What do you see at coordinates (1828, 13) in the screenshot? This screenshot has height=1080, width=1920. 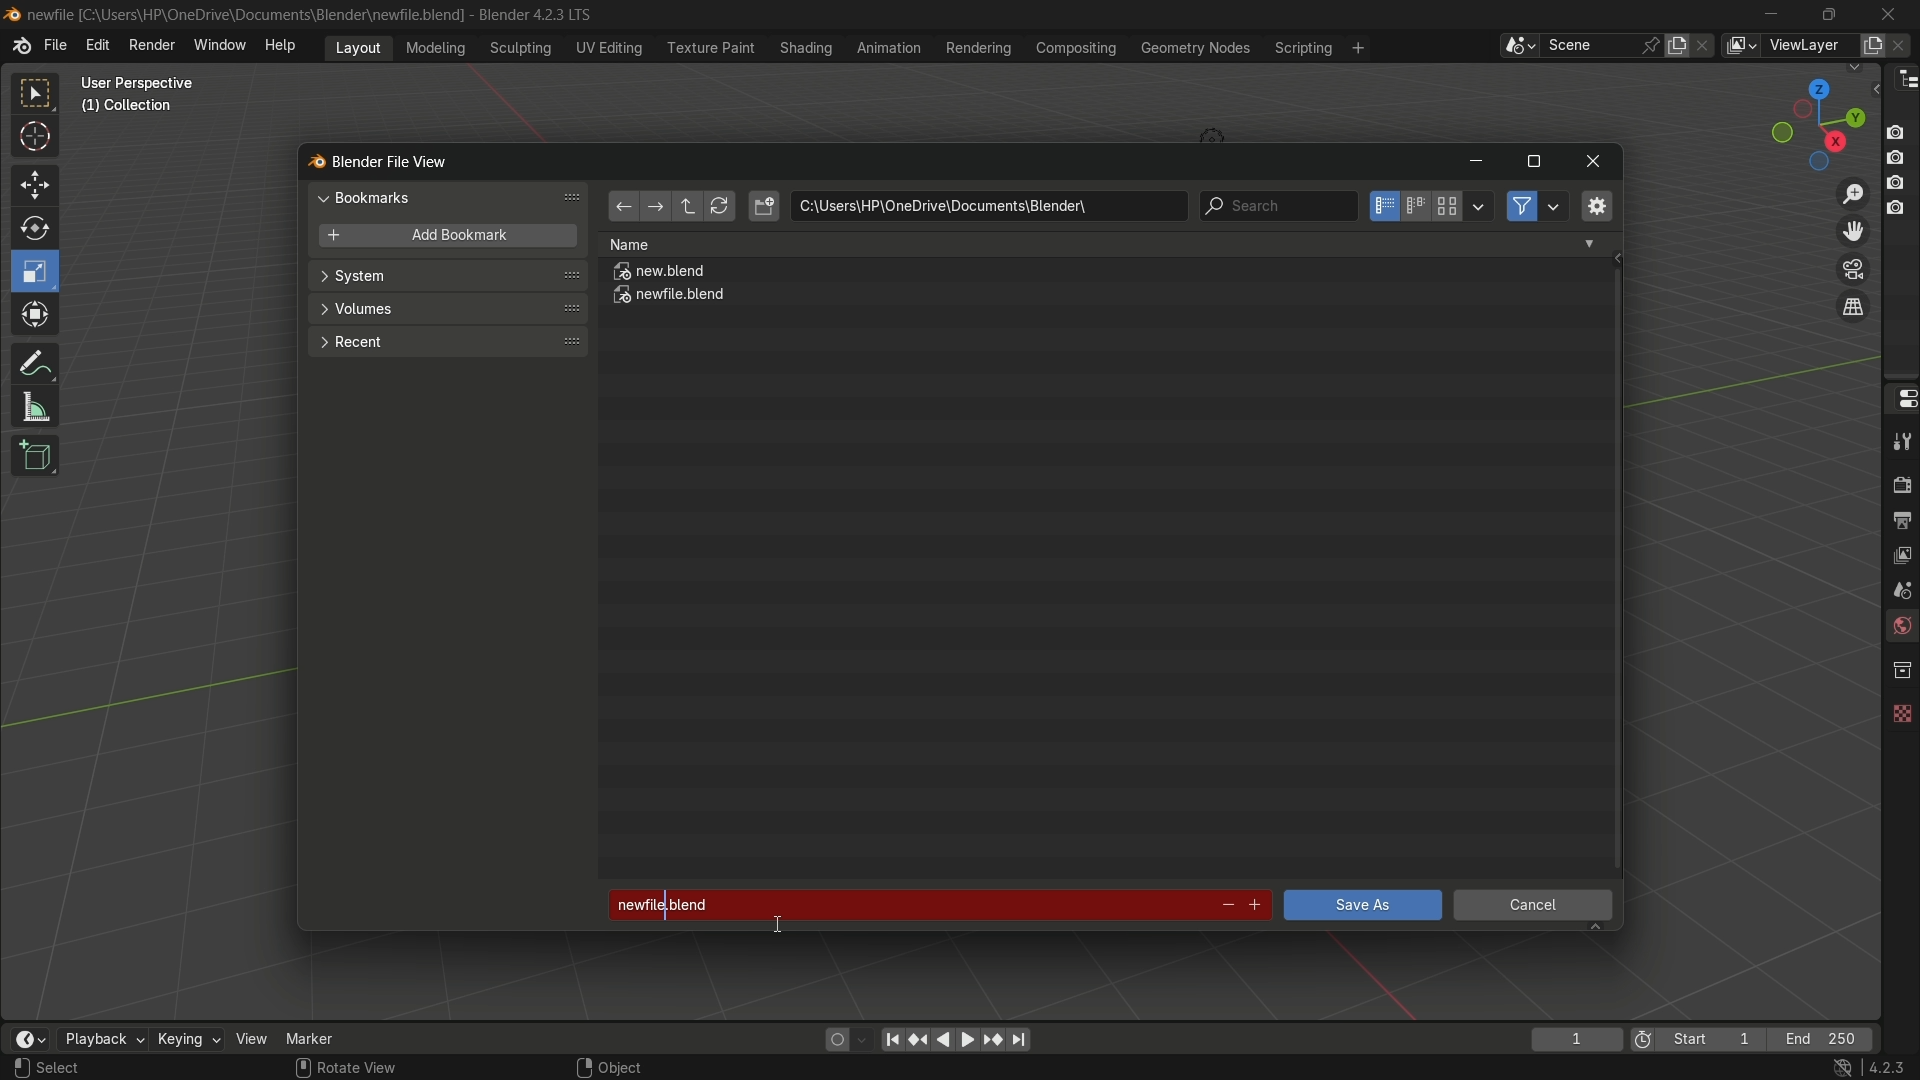 I see `maximize or restore` at bounding box center [1828, 13].